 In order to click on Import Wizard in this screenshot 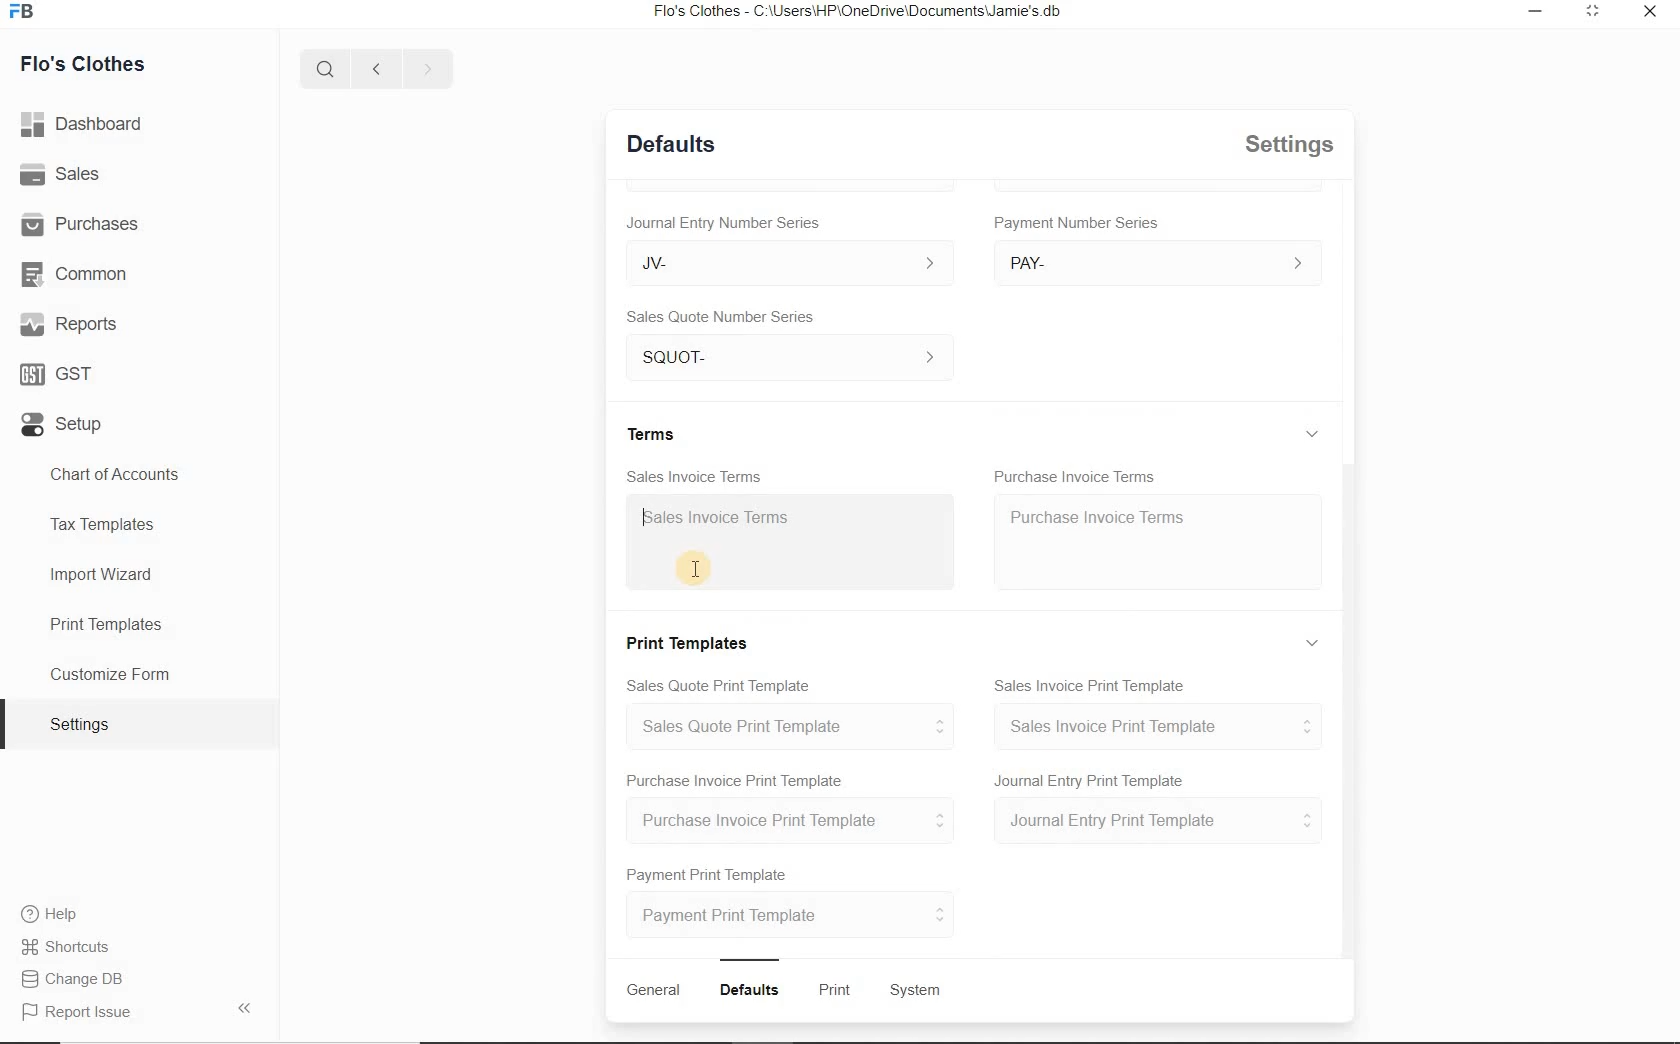, I will do `click(138, 576)`.